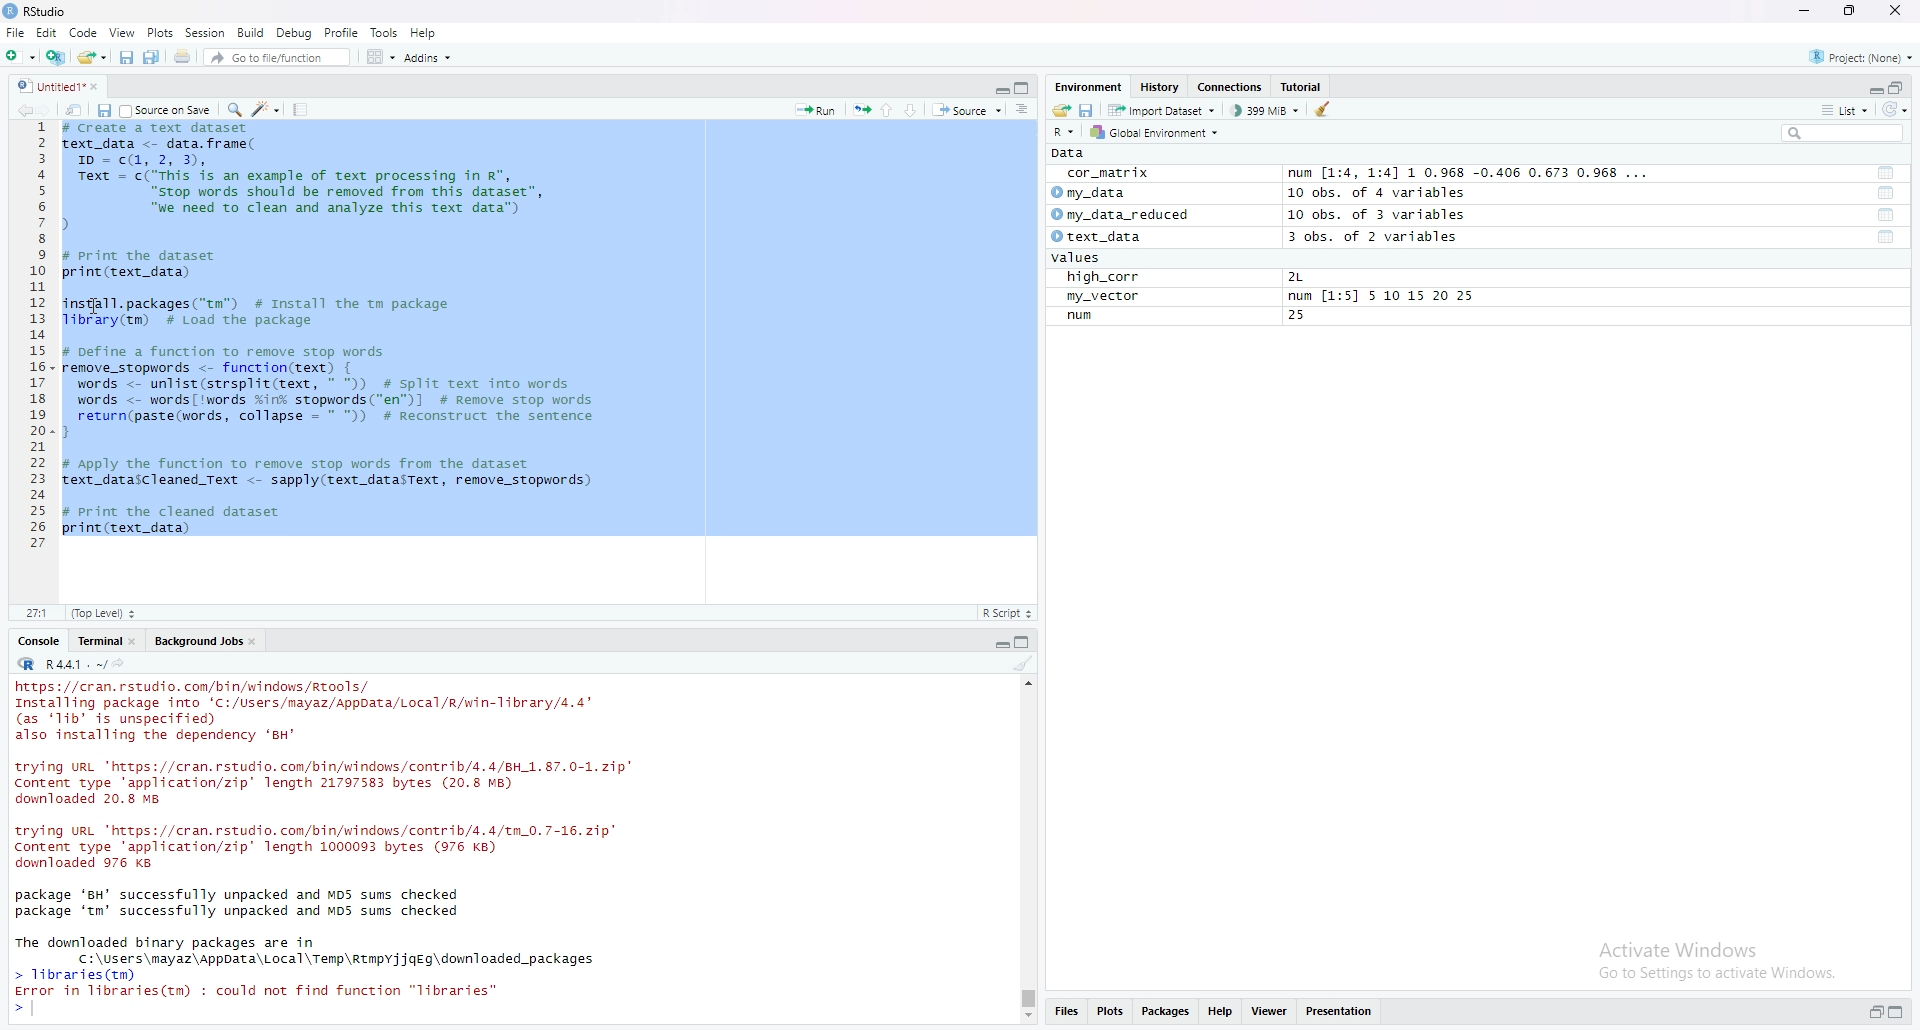  Describe the element at coordinates (19, 57) in the screenshot. I see `new file` at that location.